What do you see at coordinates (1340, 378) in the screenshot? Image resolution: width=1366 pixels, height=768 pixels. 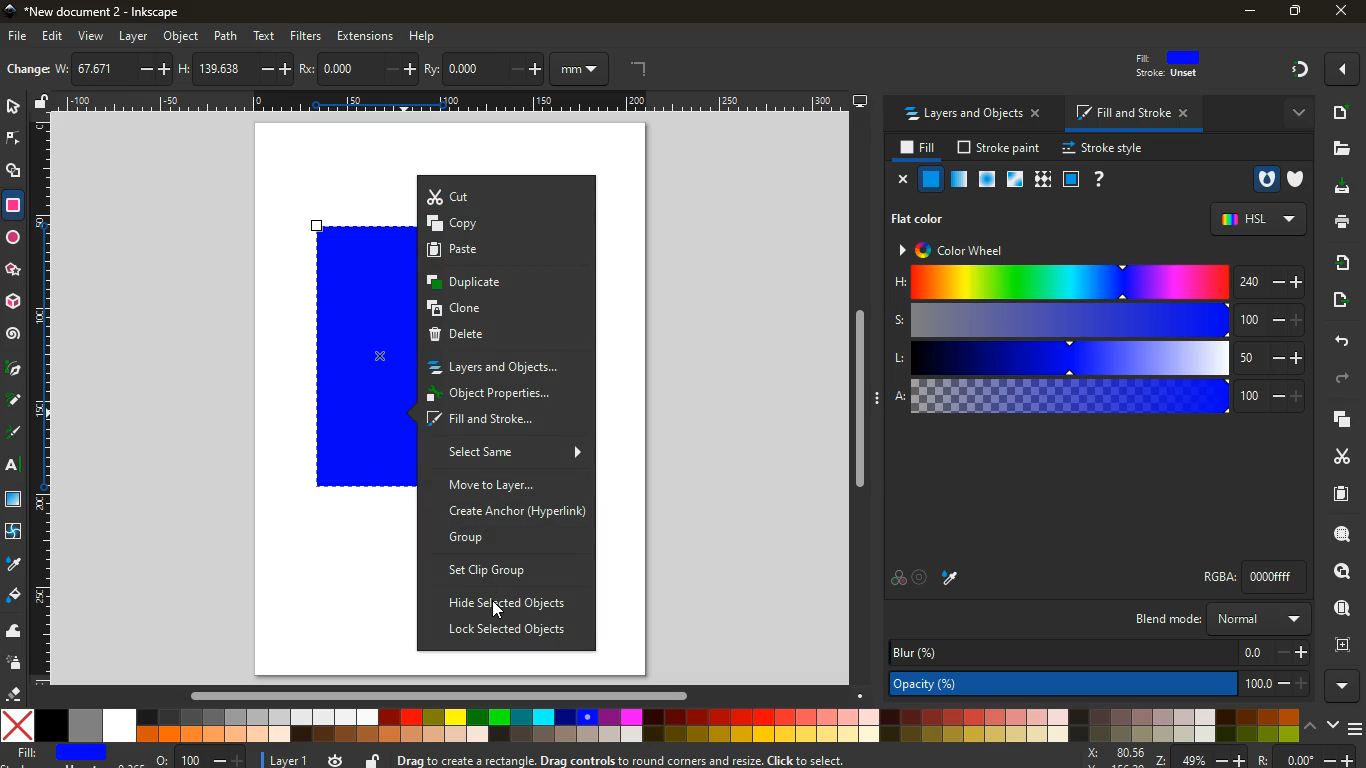 I see `forward` at bounding box center [1340, 378].